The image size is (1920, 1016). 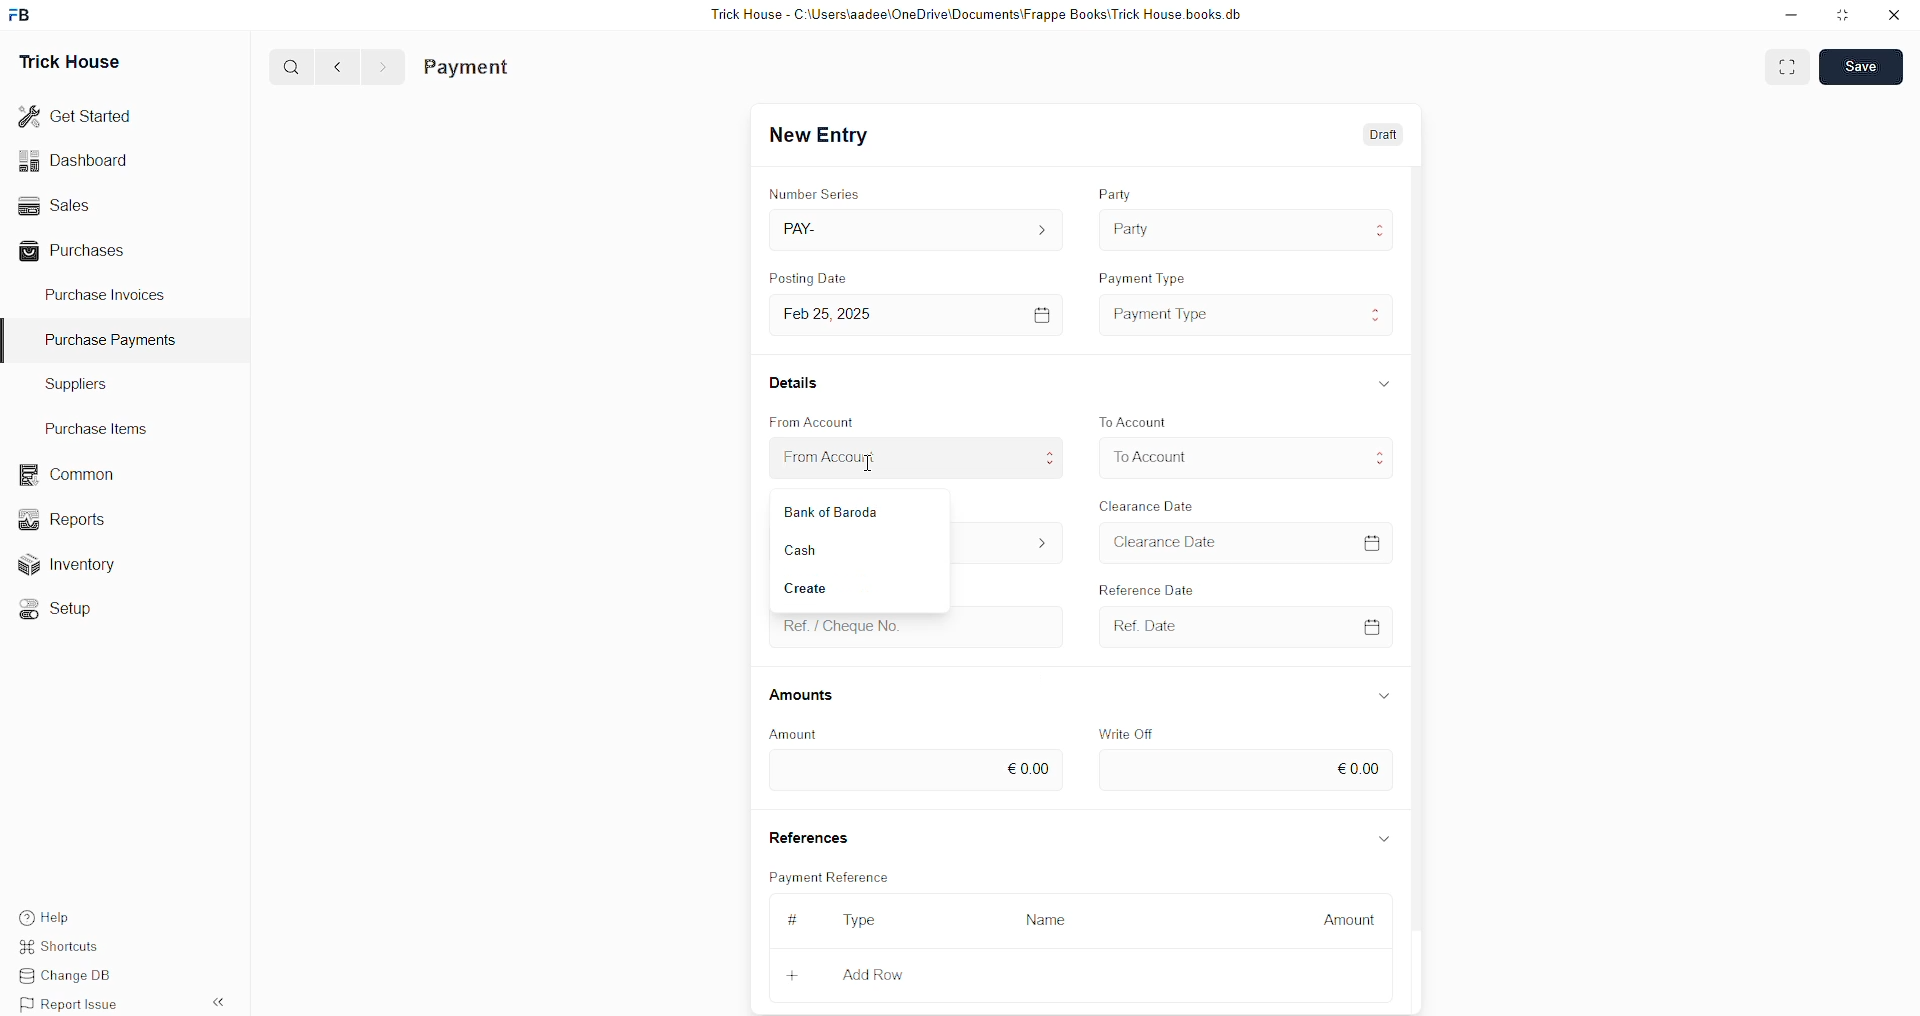 What do you see at coordinates (1130, 732) in the screenshot?
I see `Write Off` at bounding box center [1130, 732].